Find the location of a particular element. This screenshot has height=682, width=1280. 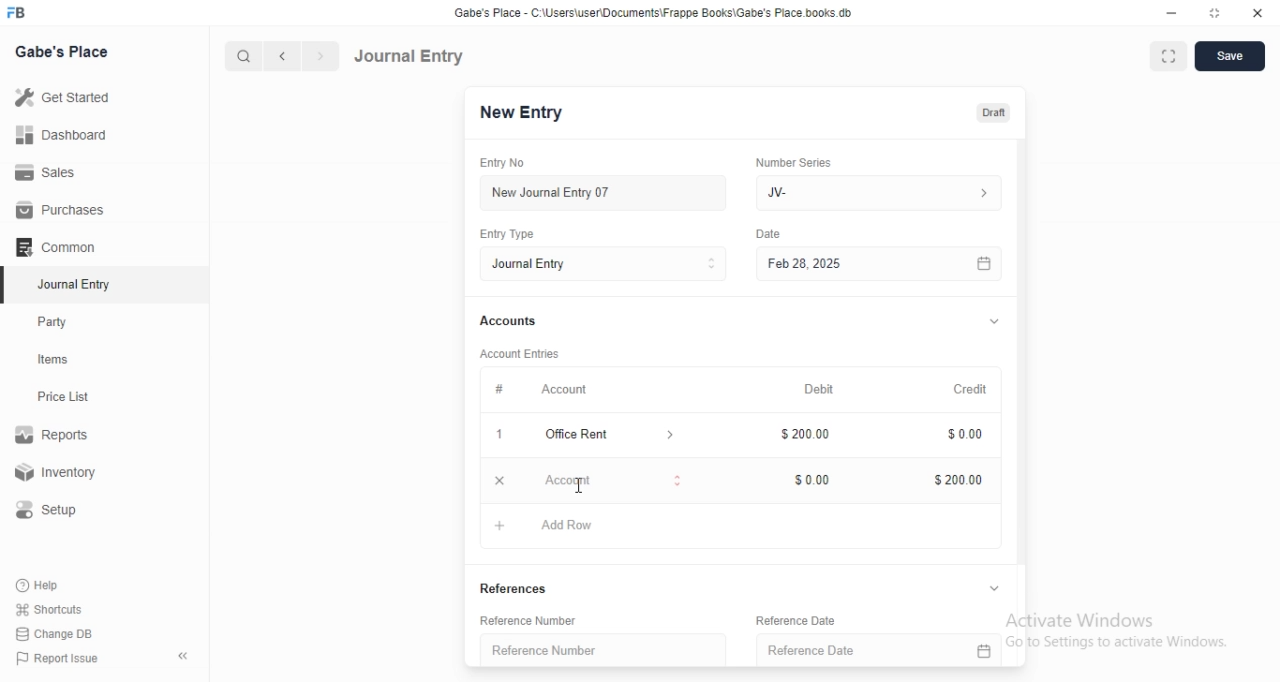

Reference Date  is located at coordinates (866, 622).